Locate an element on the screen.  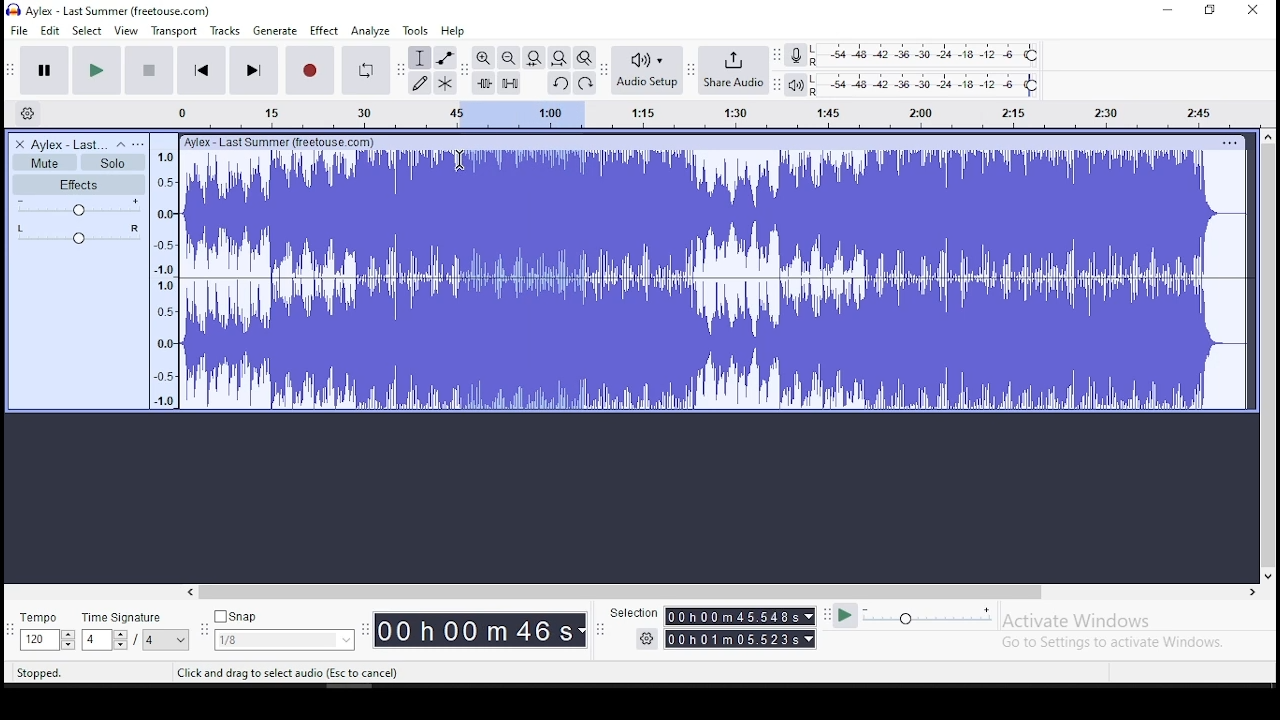
close window is located at coordinates (1253, 11).